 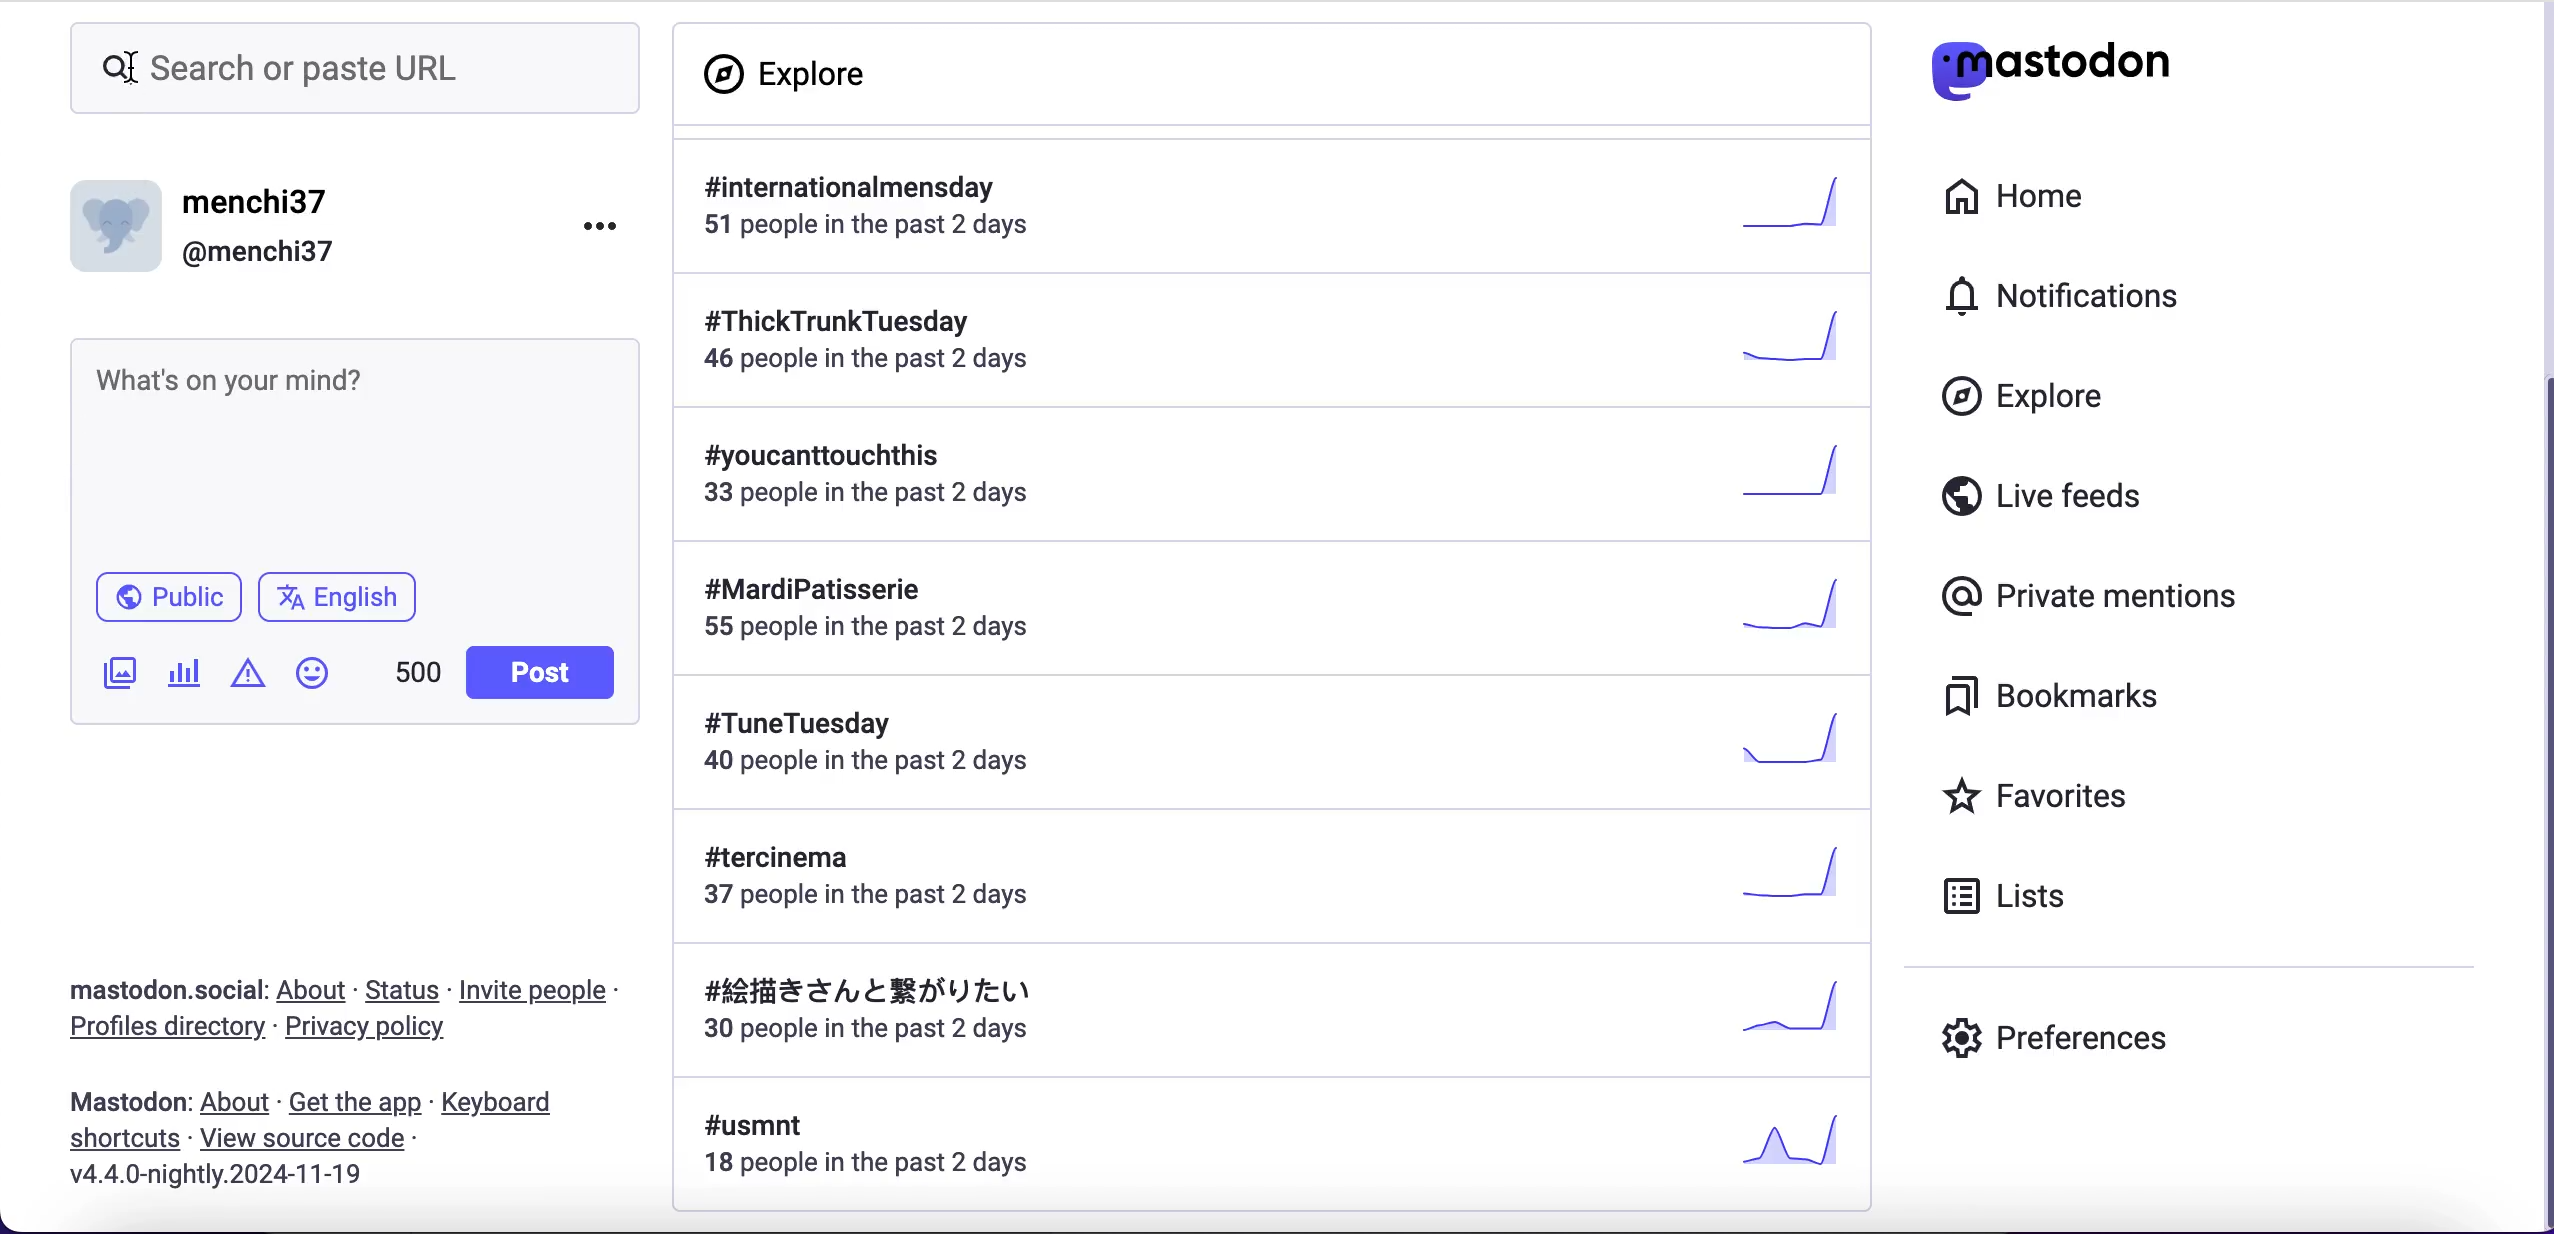 What do you see at coordinates (2056, 696) in the screenshot?
I see `bookmarks` at bounding box center [2056, 696].